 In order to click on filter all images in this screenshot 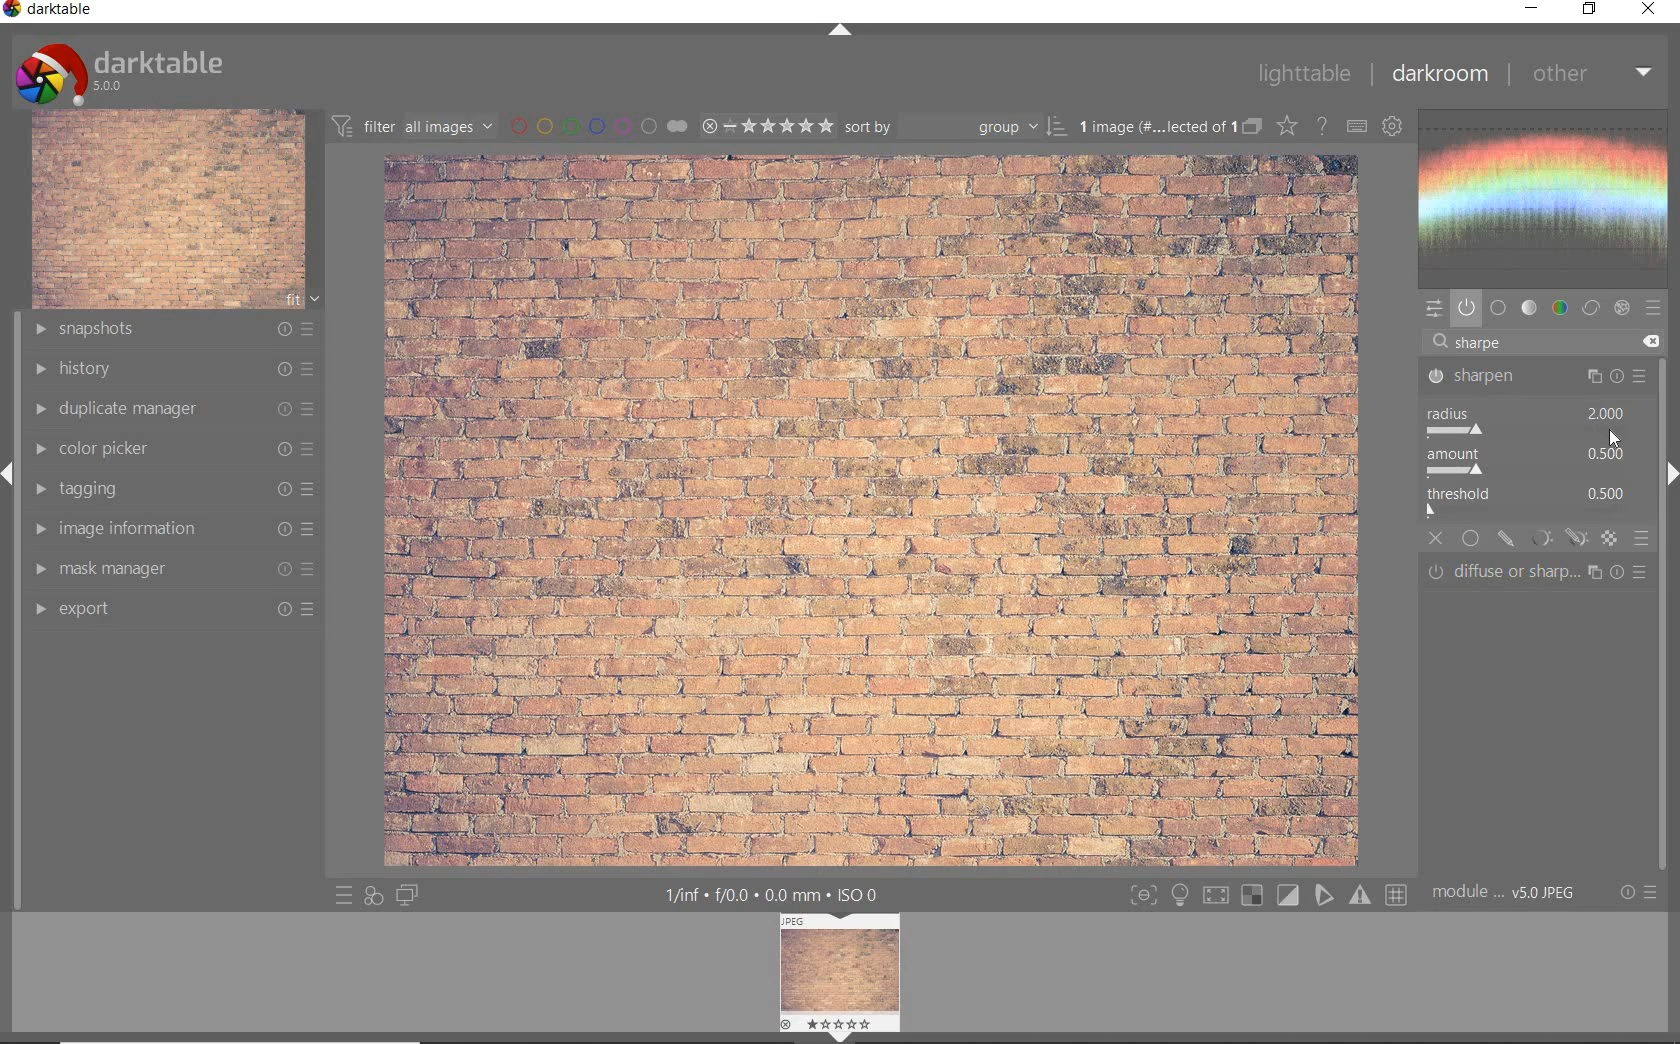, I will do `click(412, 124)`.